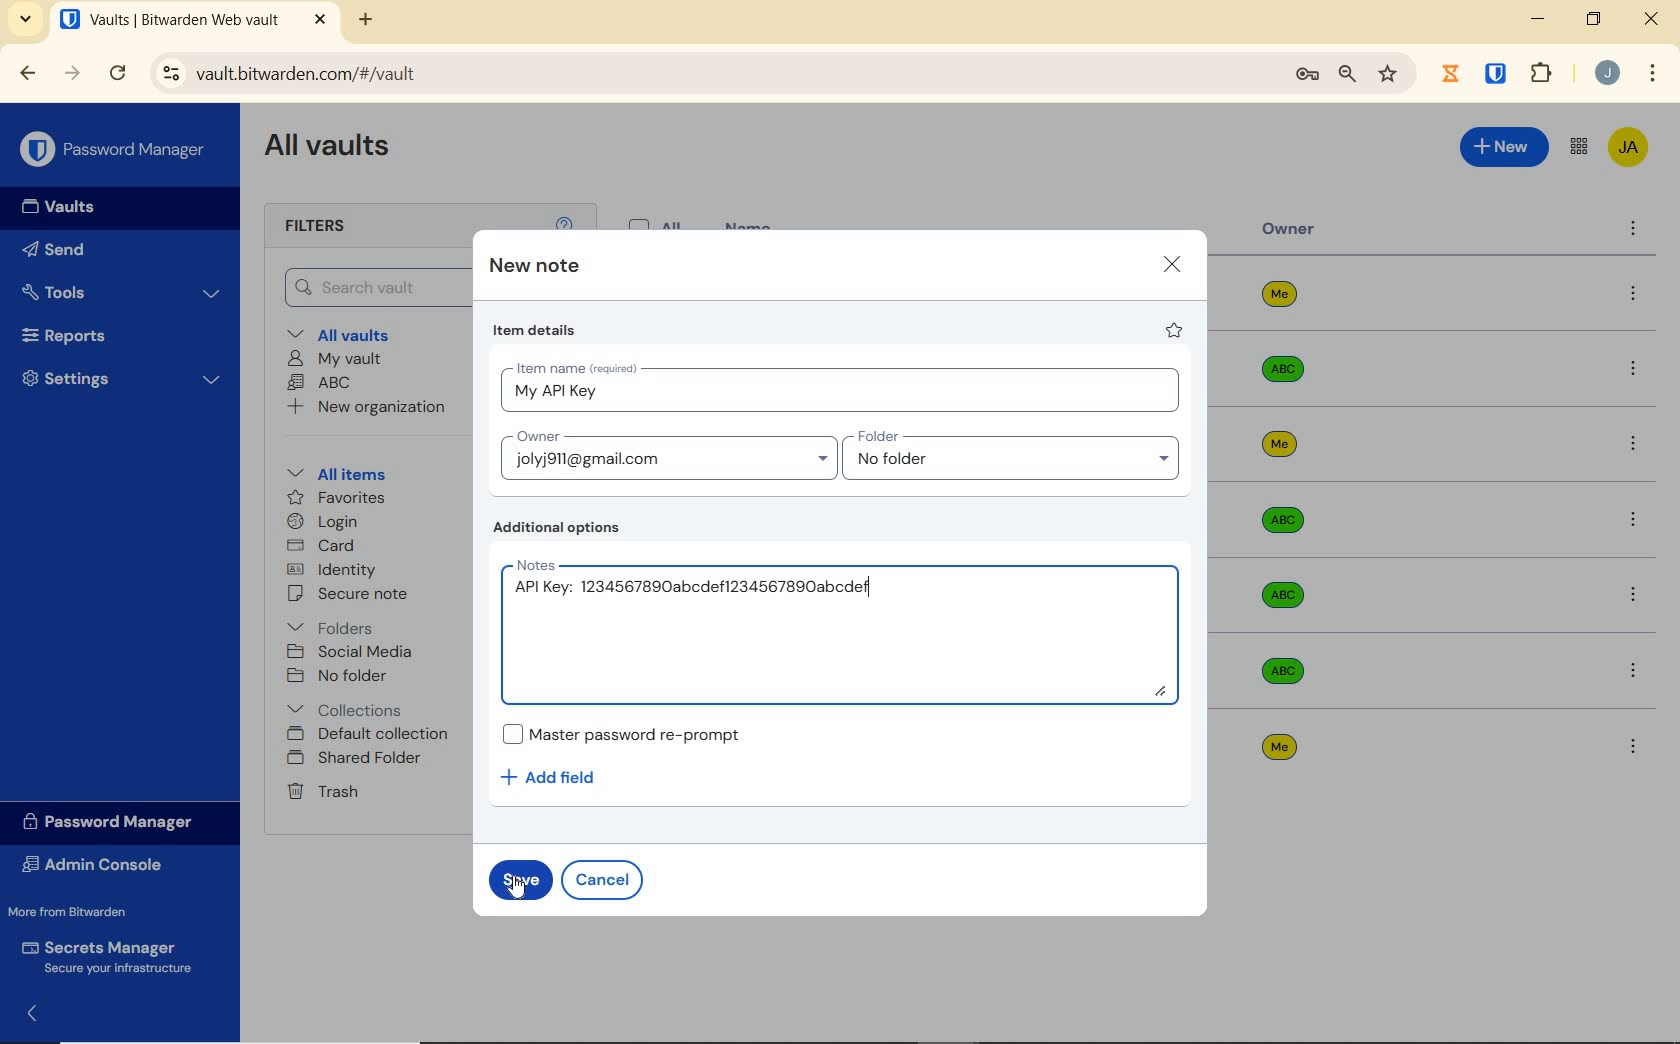 The width and height of the screenshot is (1680, 1044). What do you see at coordinates (535, 333) in the screenshot?
I see `item details` at bounding box center [535, 333].